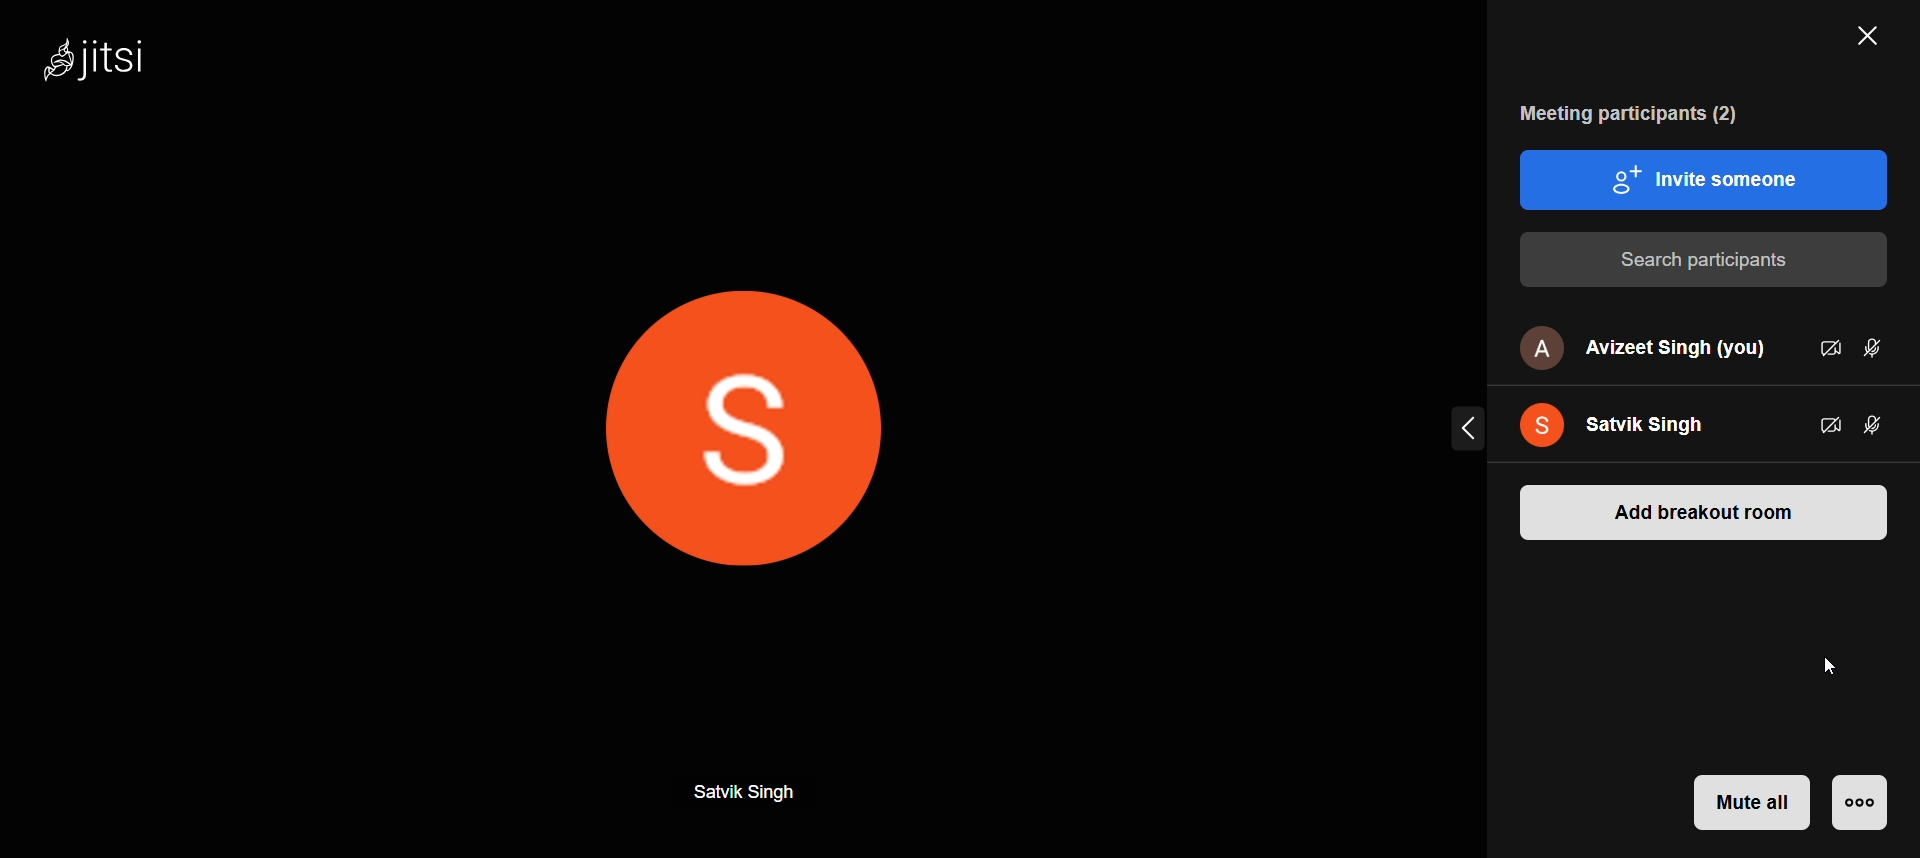 The height and width of the screenshot is (858, 1920). What do you see at coordinates (750, 791) in the screenshot?
I see `Satvik Singh` at bounding box center [750, 791].